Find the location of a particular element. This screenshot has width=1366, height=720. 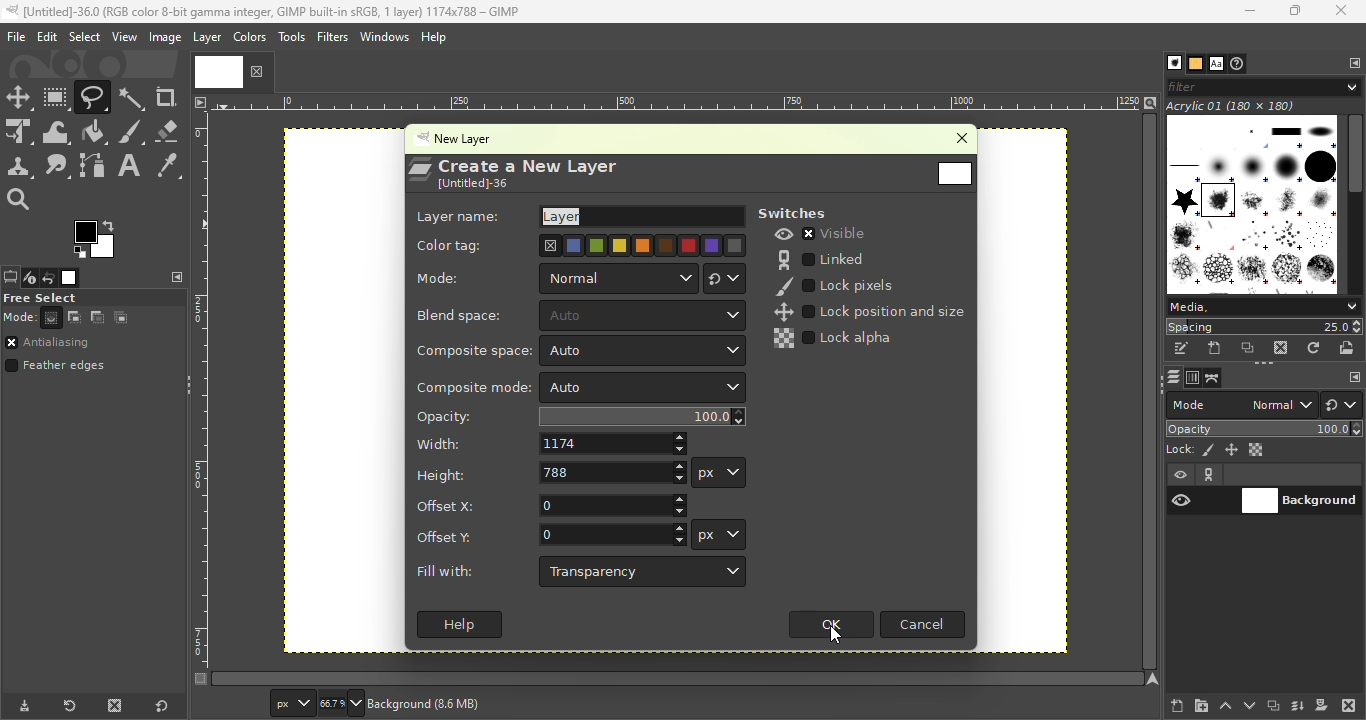

File is located at coordinates (14, 36).